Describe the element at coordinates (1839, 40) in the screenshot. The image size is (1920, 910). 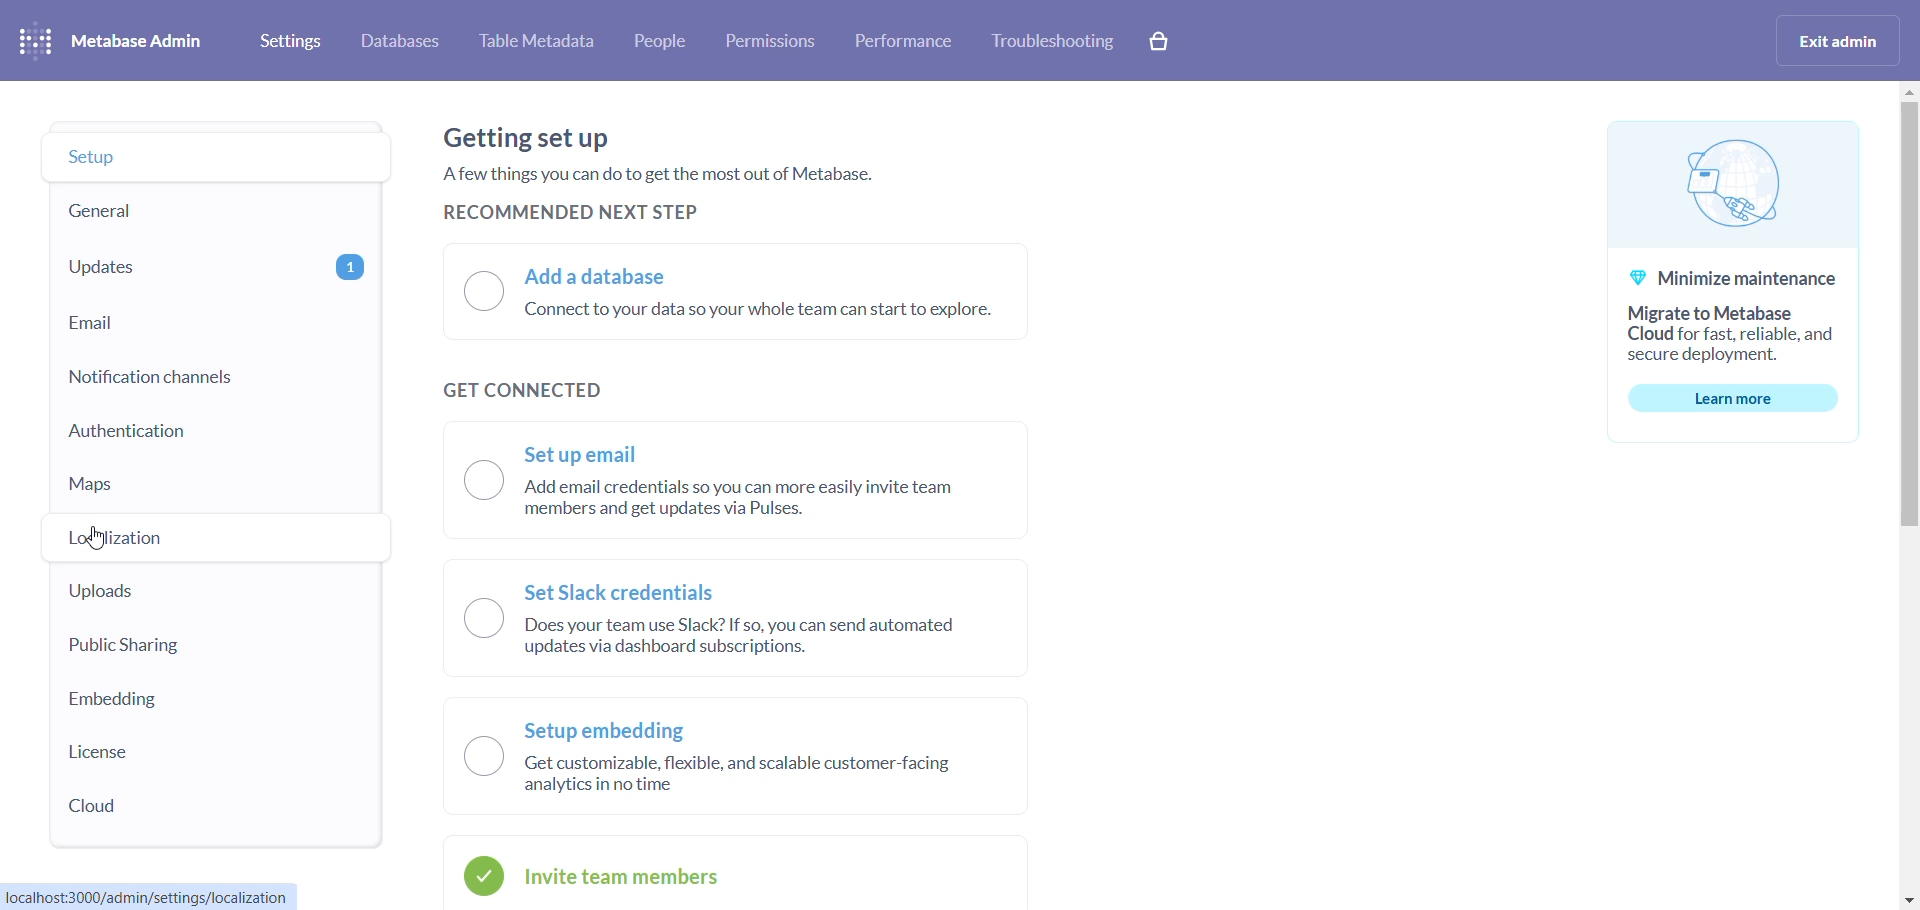
I see `exit admin` at that location.